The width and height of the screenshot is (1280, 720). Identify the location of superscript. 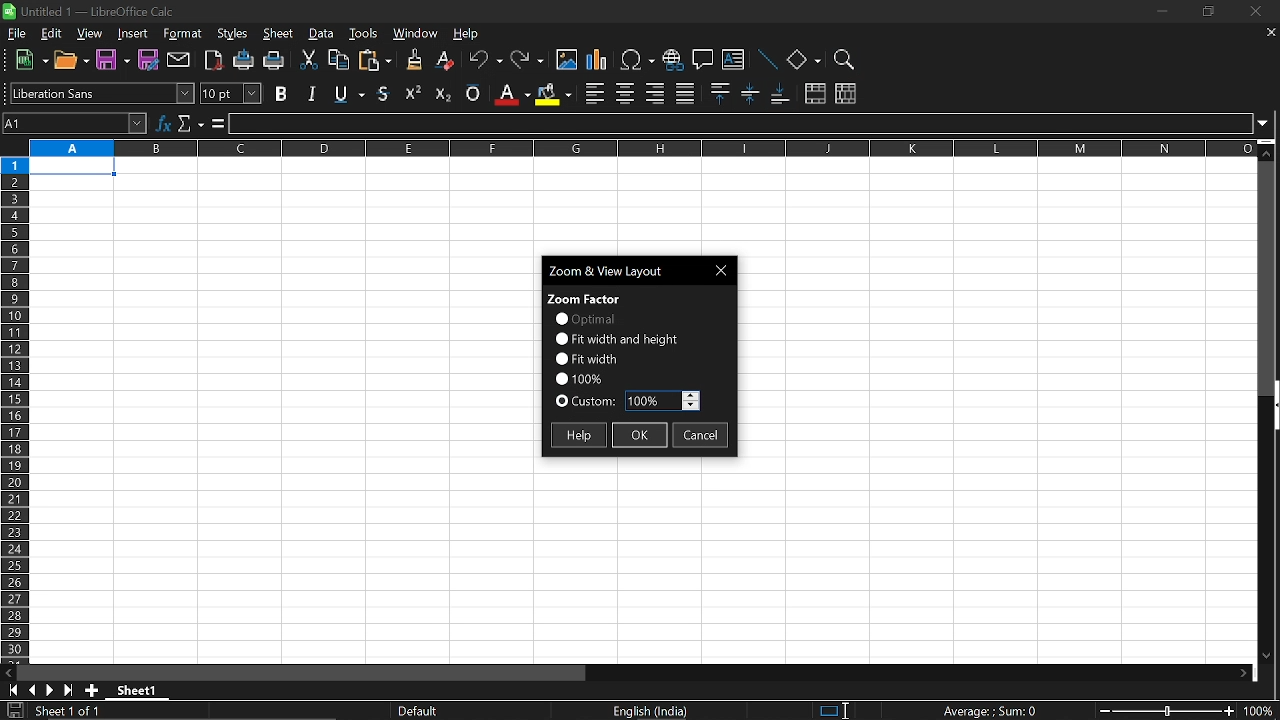
(414, 92).